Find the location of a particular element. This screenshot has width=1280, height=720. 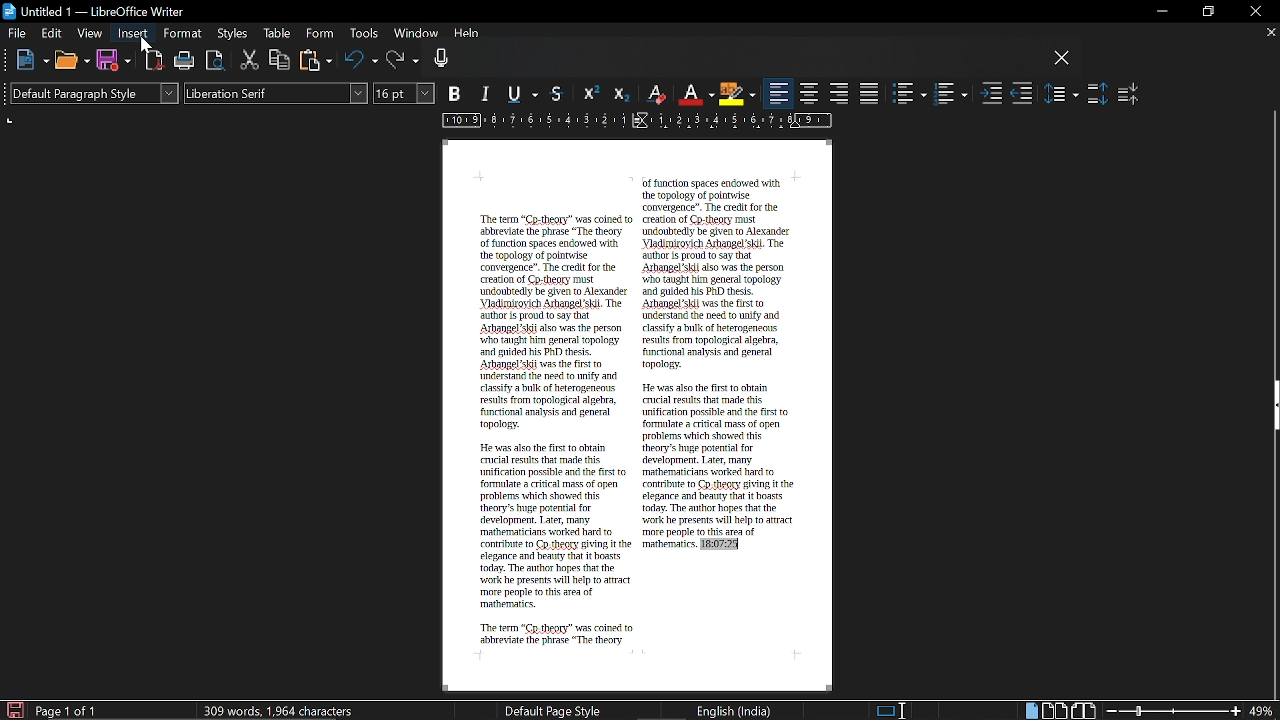

Tools is located at coordinates (362, 35).